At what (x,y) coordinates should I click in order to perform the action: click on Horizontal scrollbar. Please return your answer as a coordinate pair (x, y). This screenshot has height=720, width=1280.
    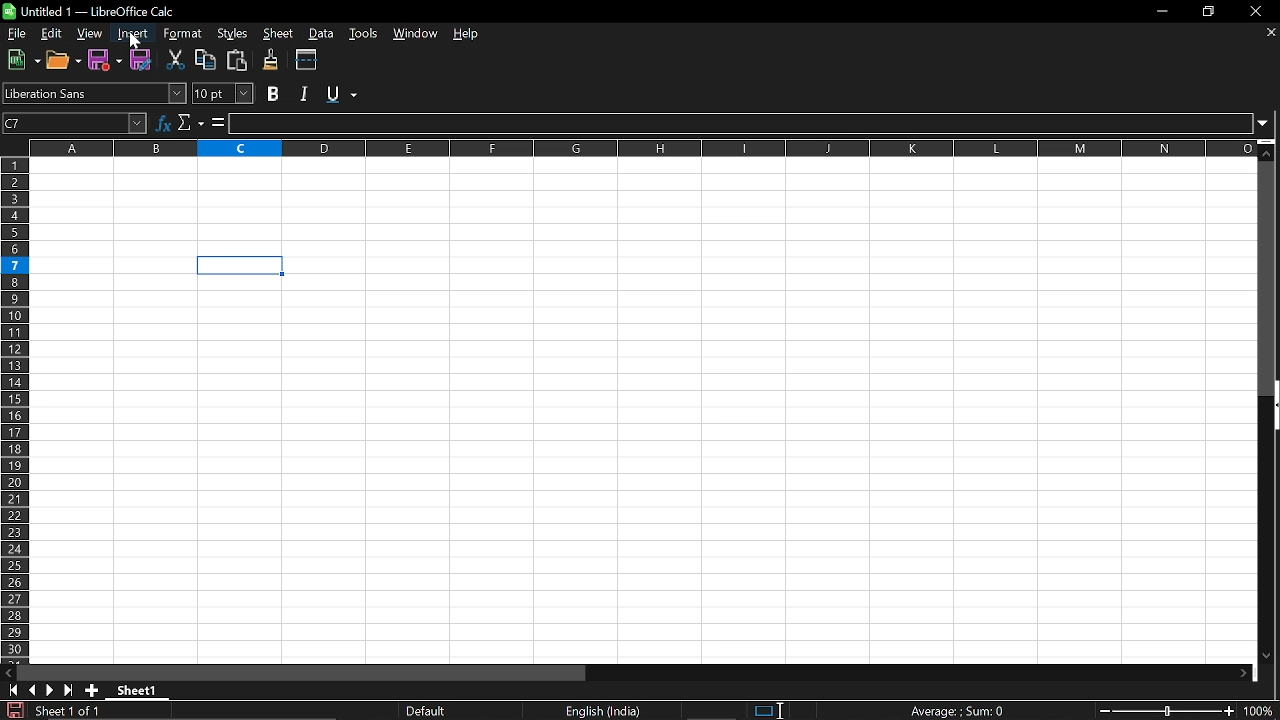
    Looking at the image, I should click on (302, 672).